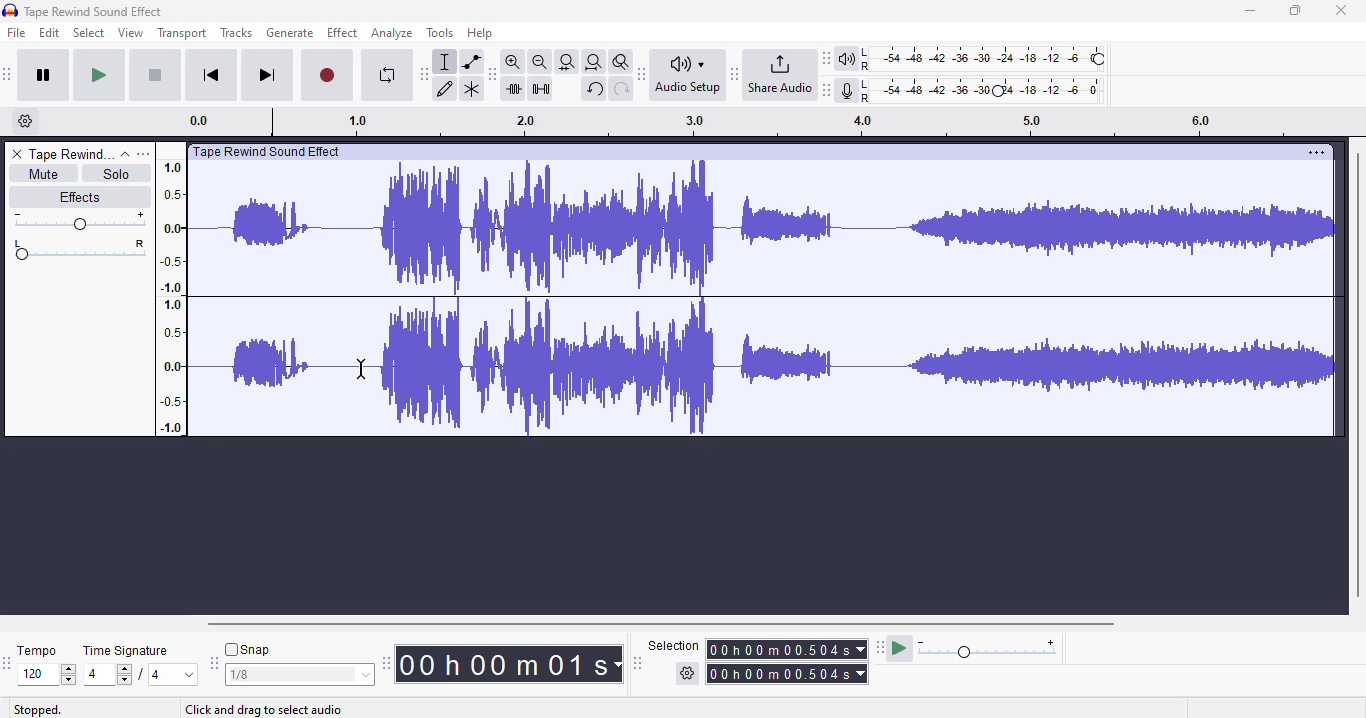 This screenshot has height=718, width=1366. Describe the element at coordinates (94, 12) in the screenshot. I see `title` at that location.